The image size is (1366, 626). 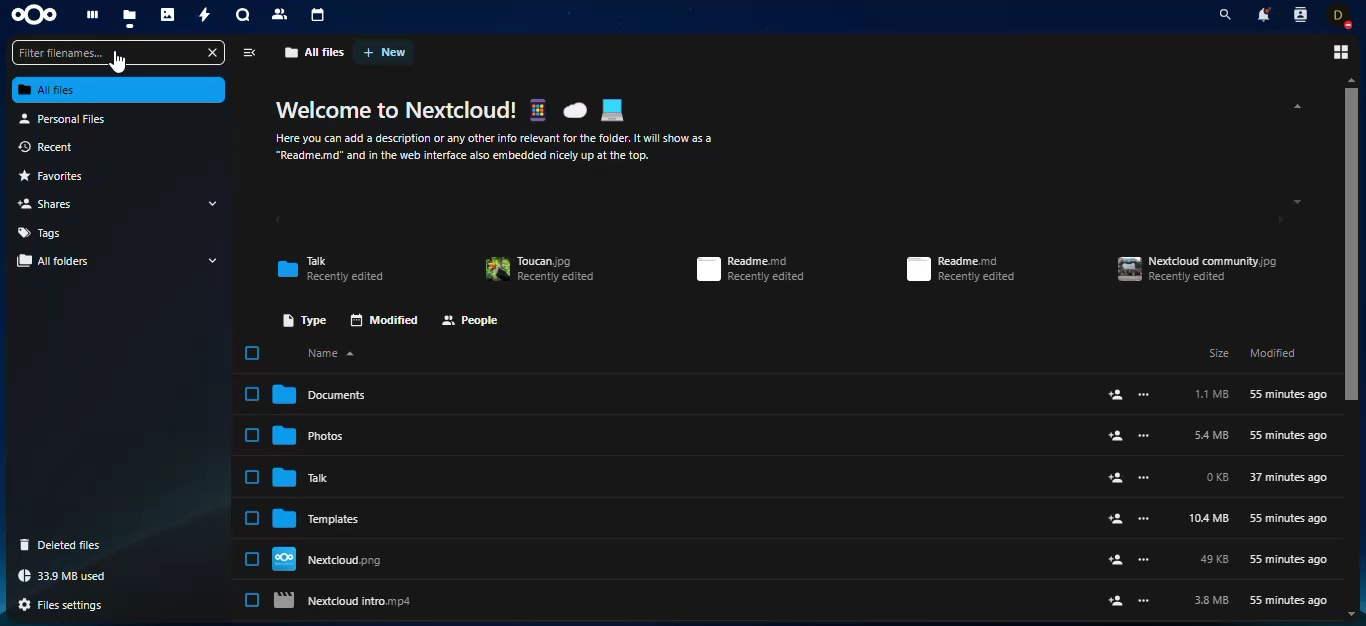 What do you see at coordinates (319, 15) in the screenshot?
I see `calendar` at bounding box center [319, 15].